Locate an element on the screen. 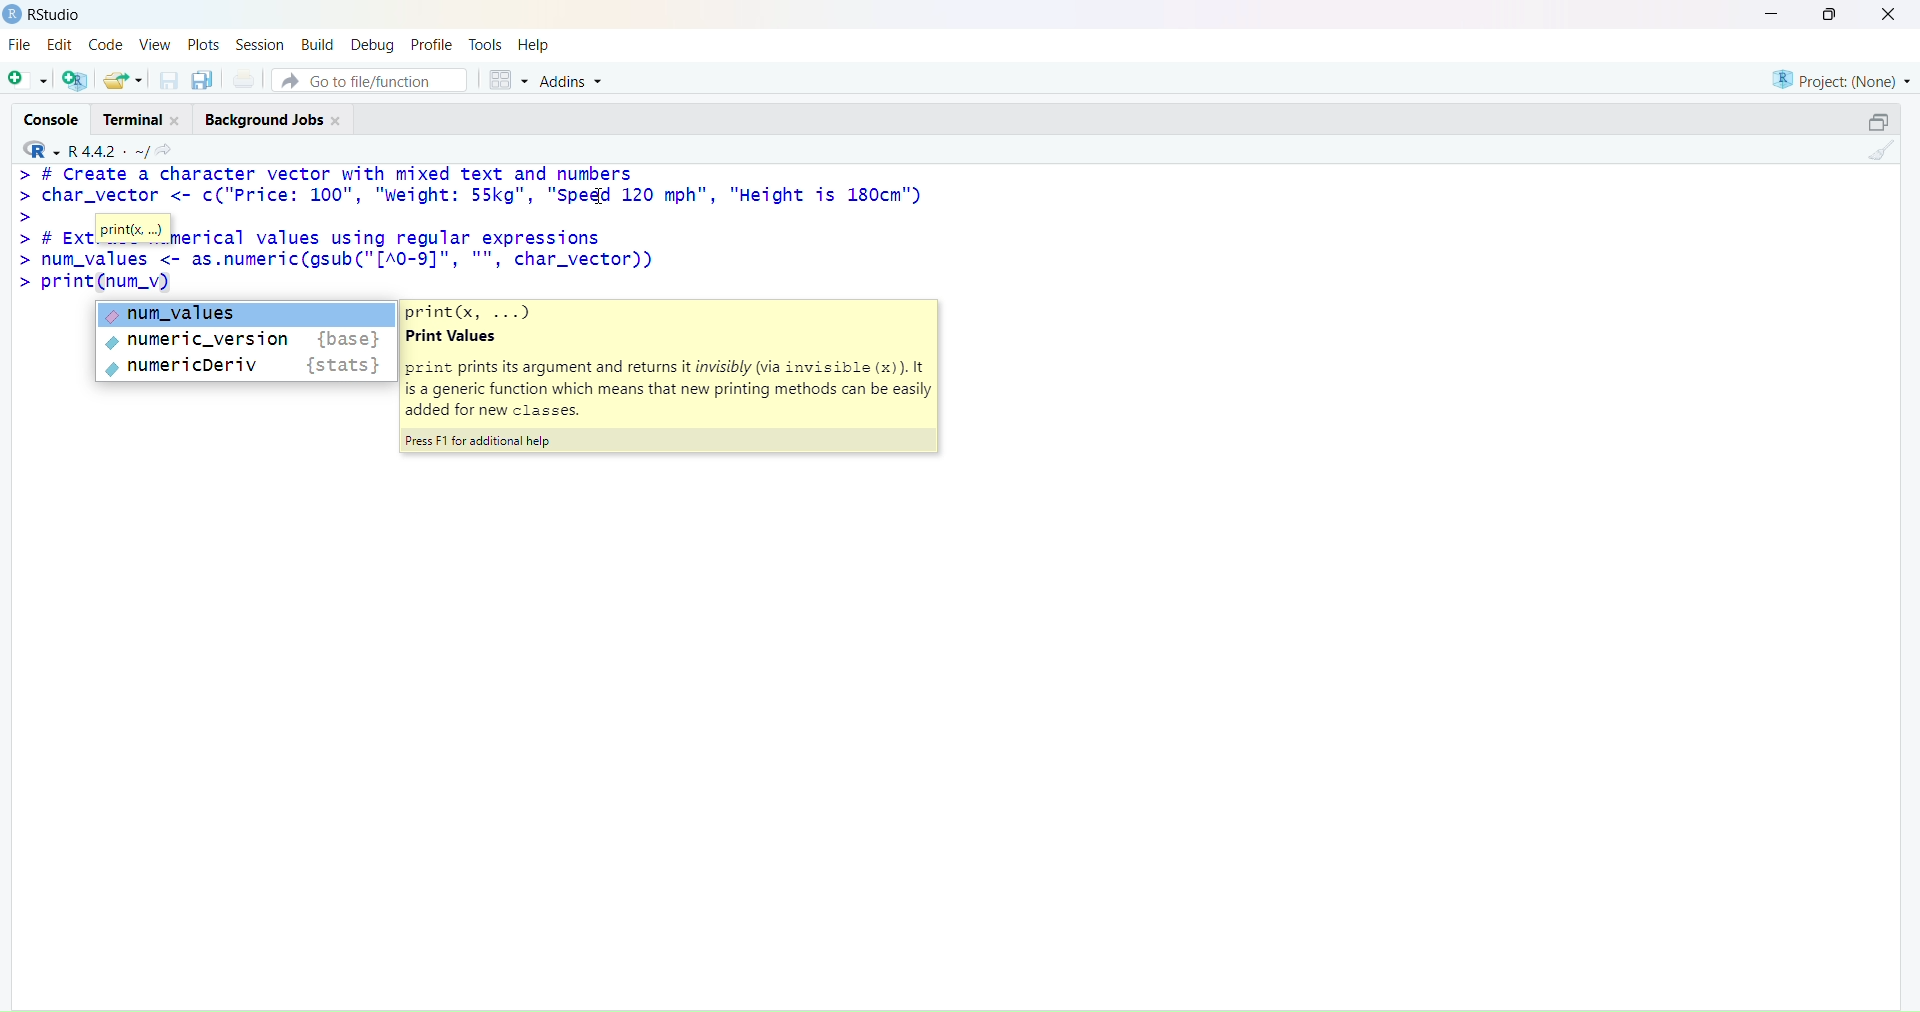  Save  is located at coordinates (170, 80).